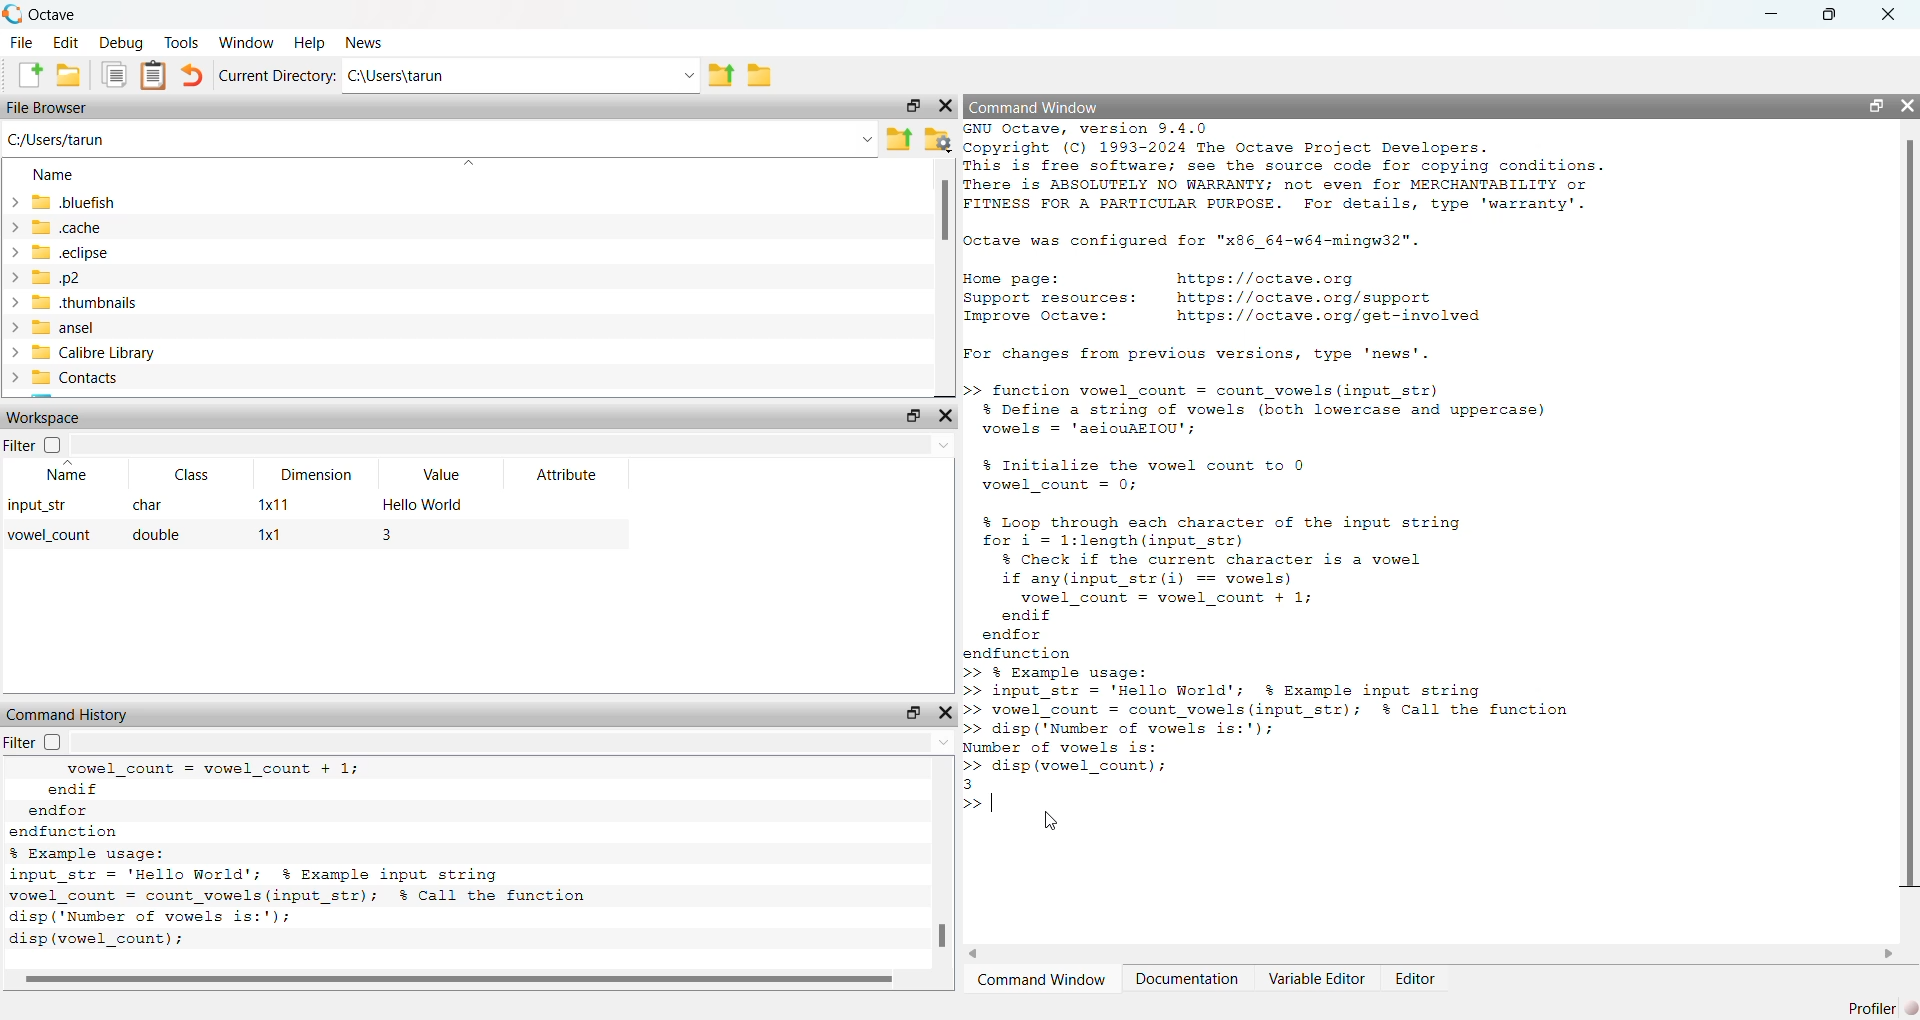 This screenshot has height=1020, width=1920. Describe the element at coordinates (75, 201) in the screenshot. I see `.bluefish` at that location.